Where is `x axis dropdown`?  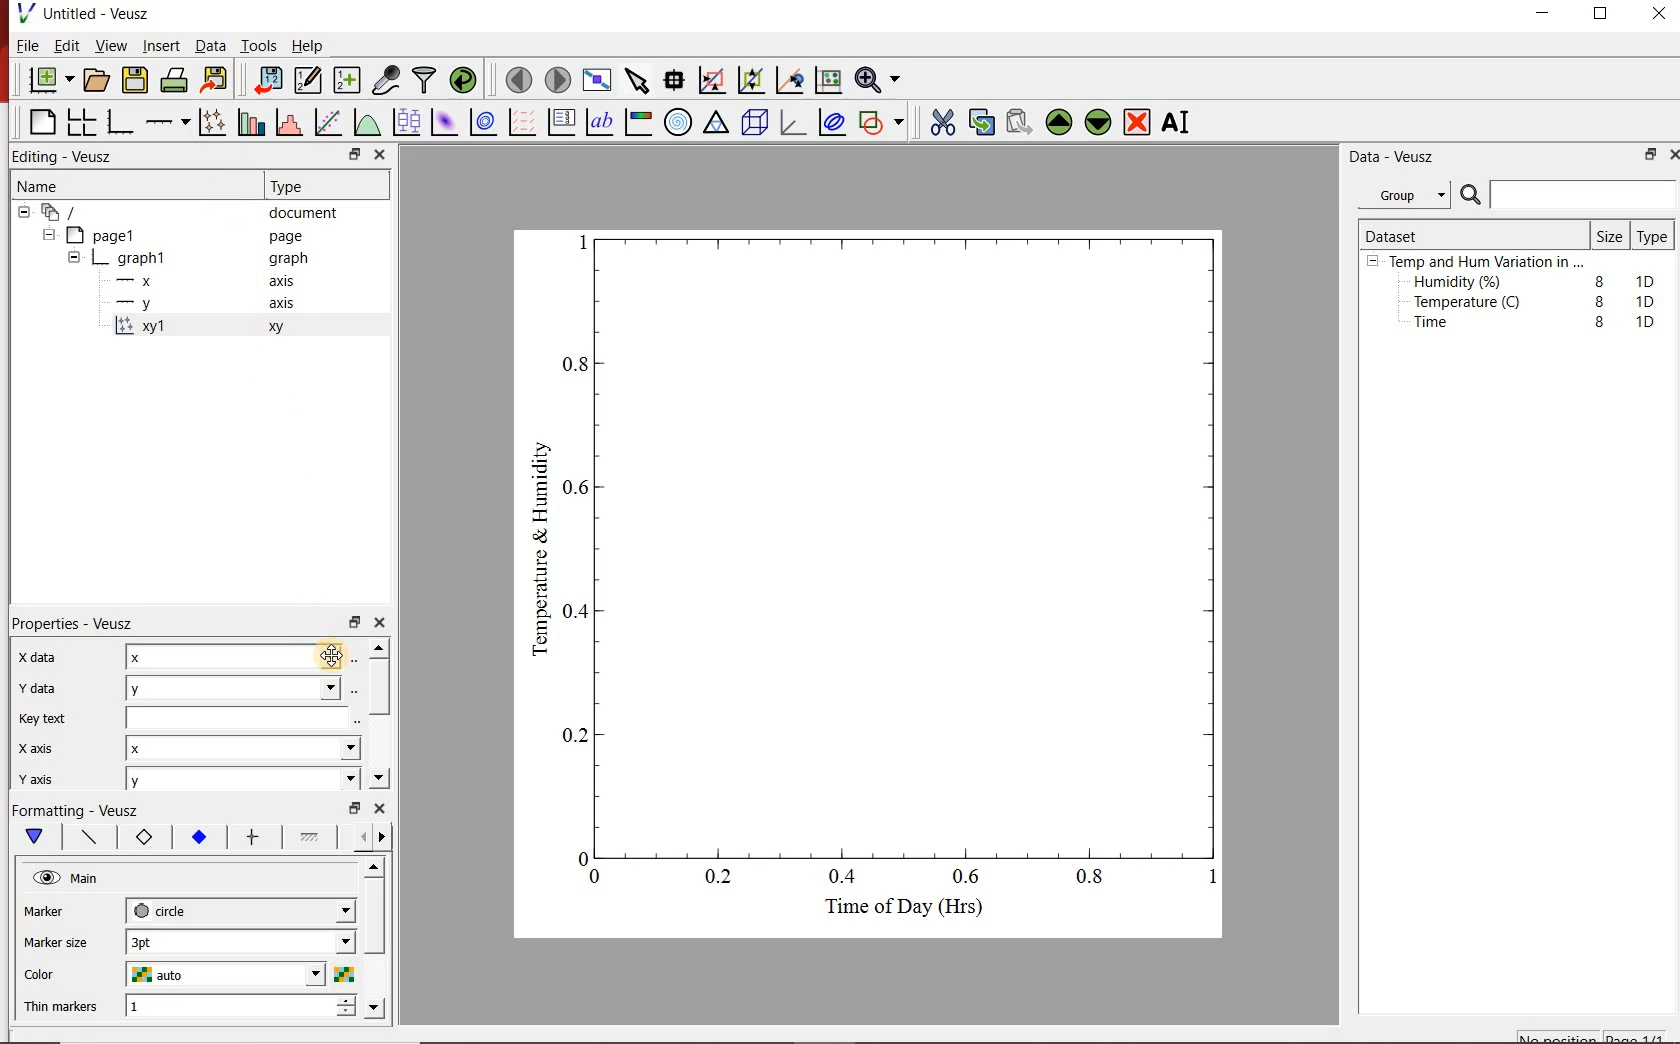 x axis dropdown is located at coordinates (328, 749).